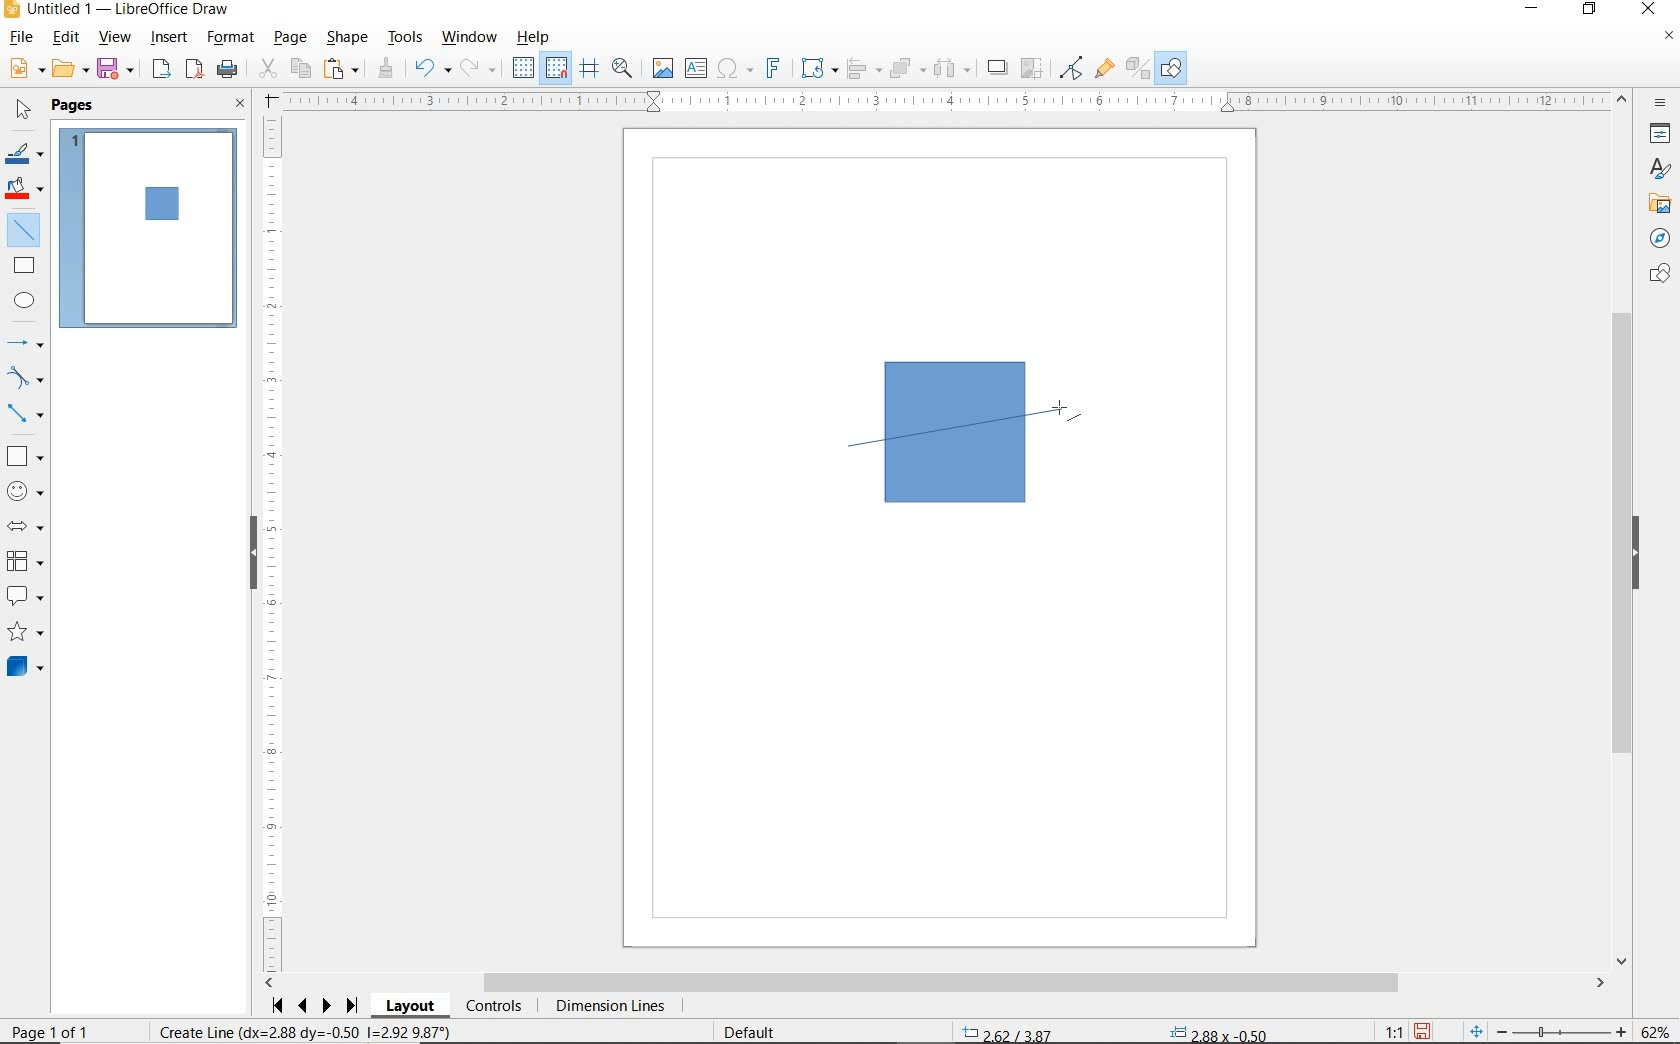 Image resolution: width=1680 pixels, height=1044 pixels. Describe the element at coordinates (196, 71) in the screenshot. I see `EXPORT AS PDF` at that location.